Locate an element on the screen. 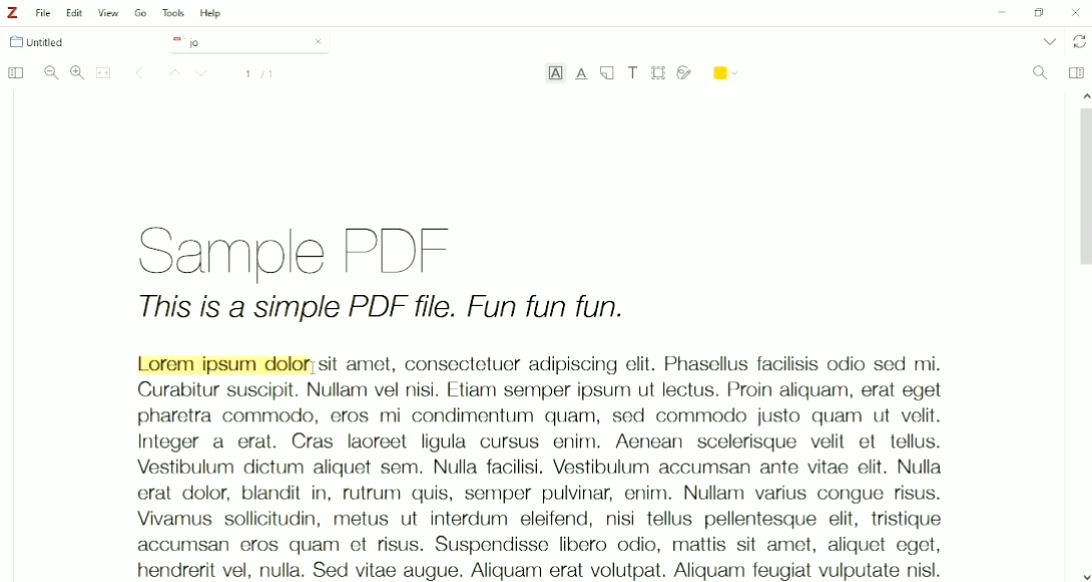 This screenshot has height=582, width=1092. Help is located at coordinates (212, 14).